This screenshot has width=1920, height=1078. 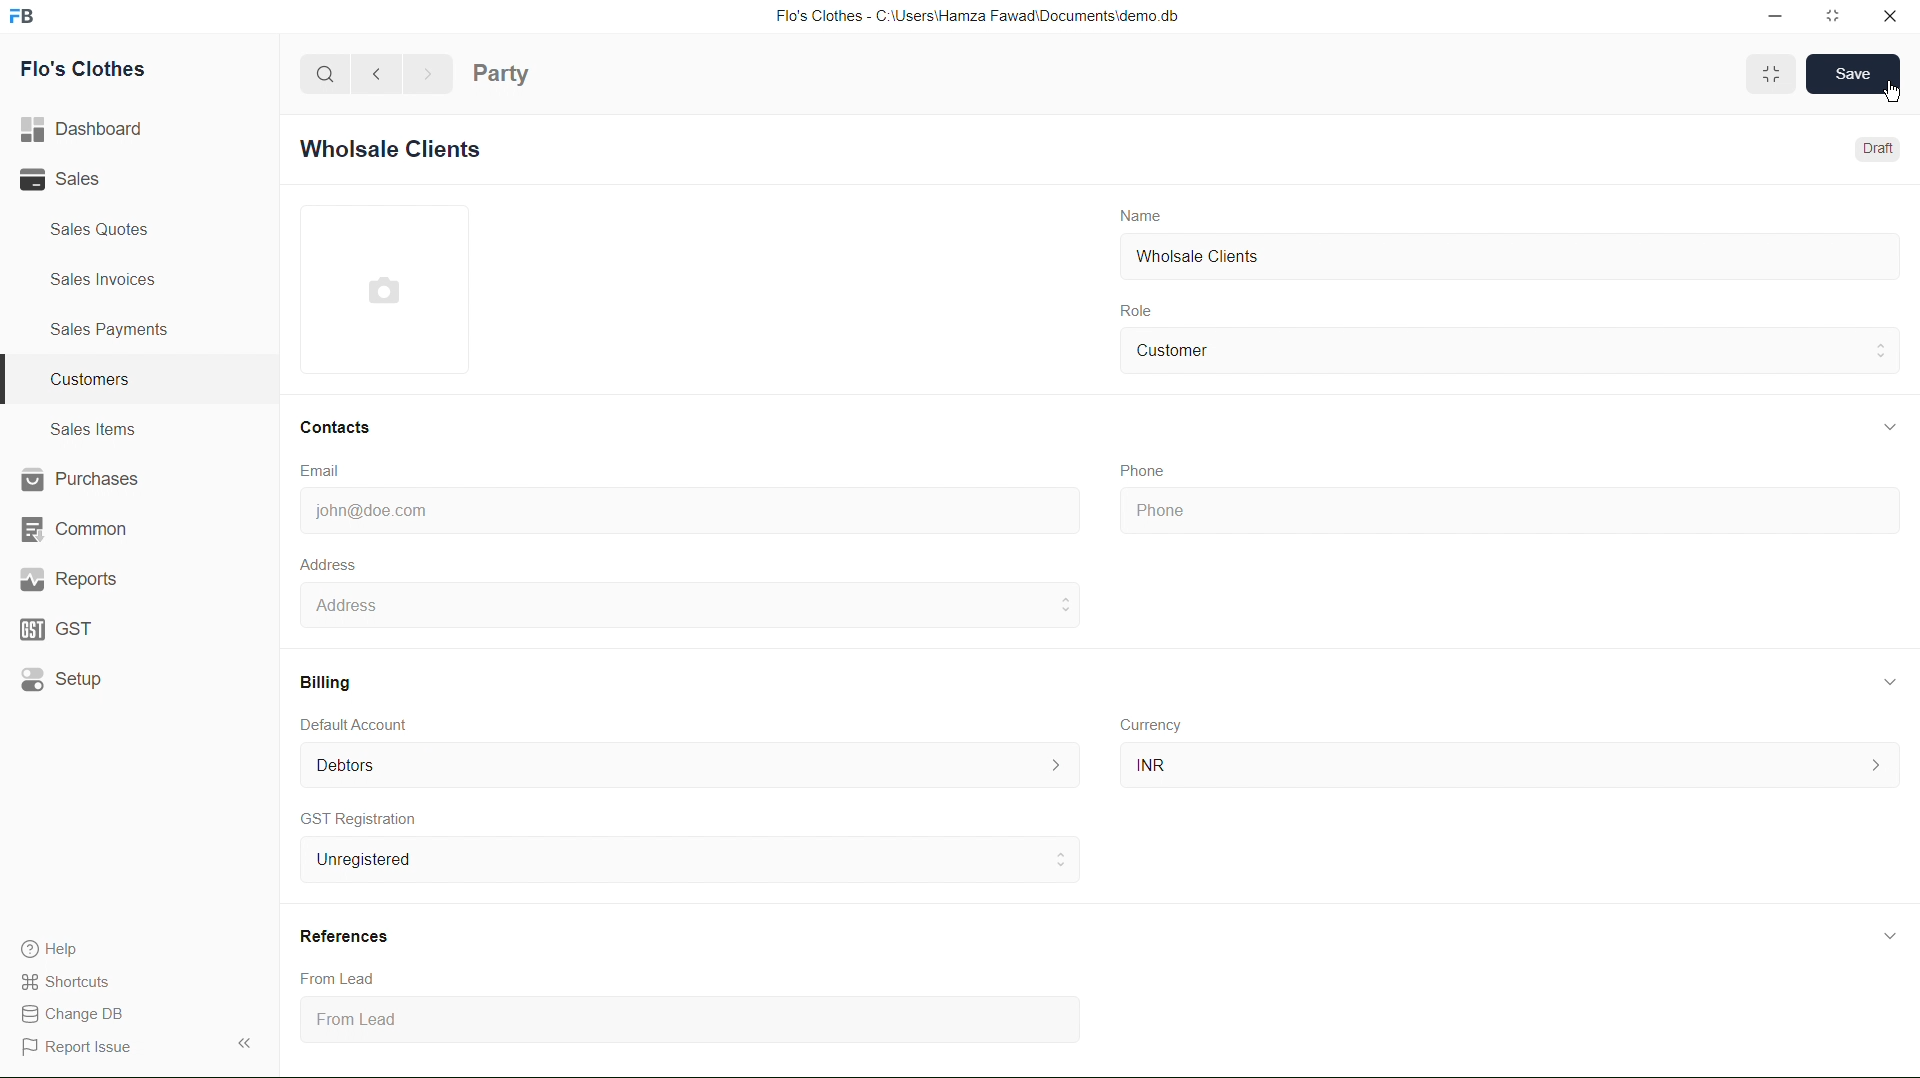 I want to click on Reports, so click(x=70, y=582).